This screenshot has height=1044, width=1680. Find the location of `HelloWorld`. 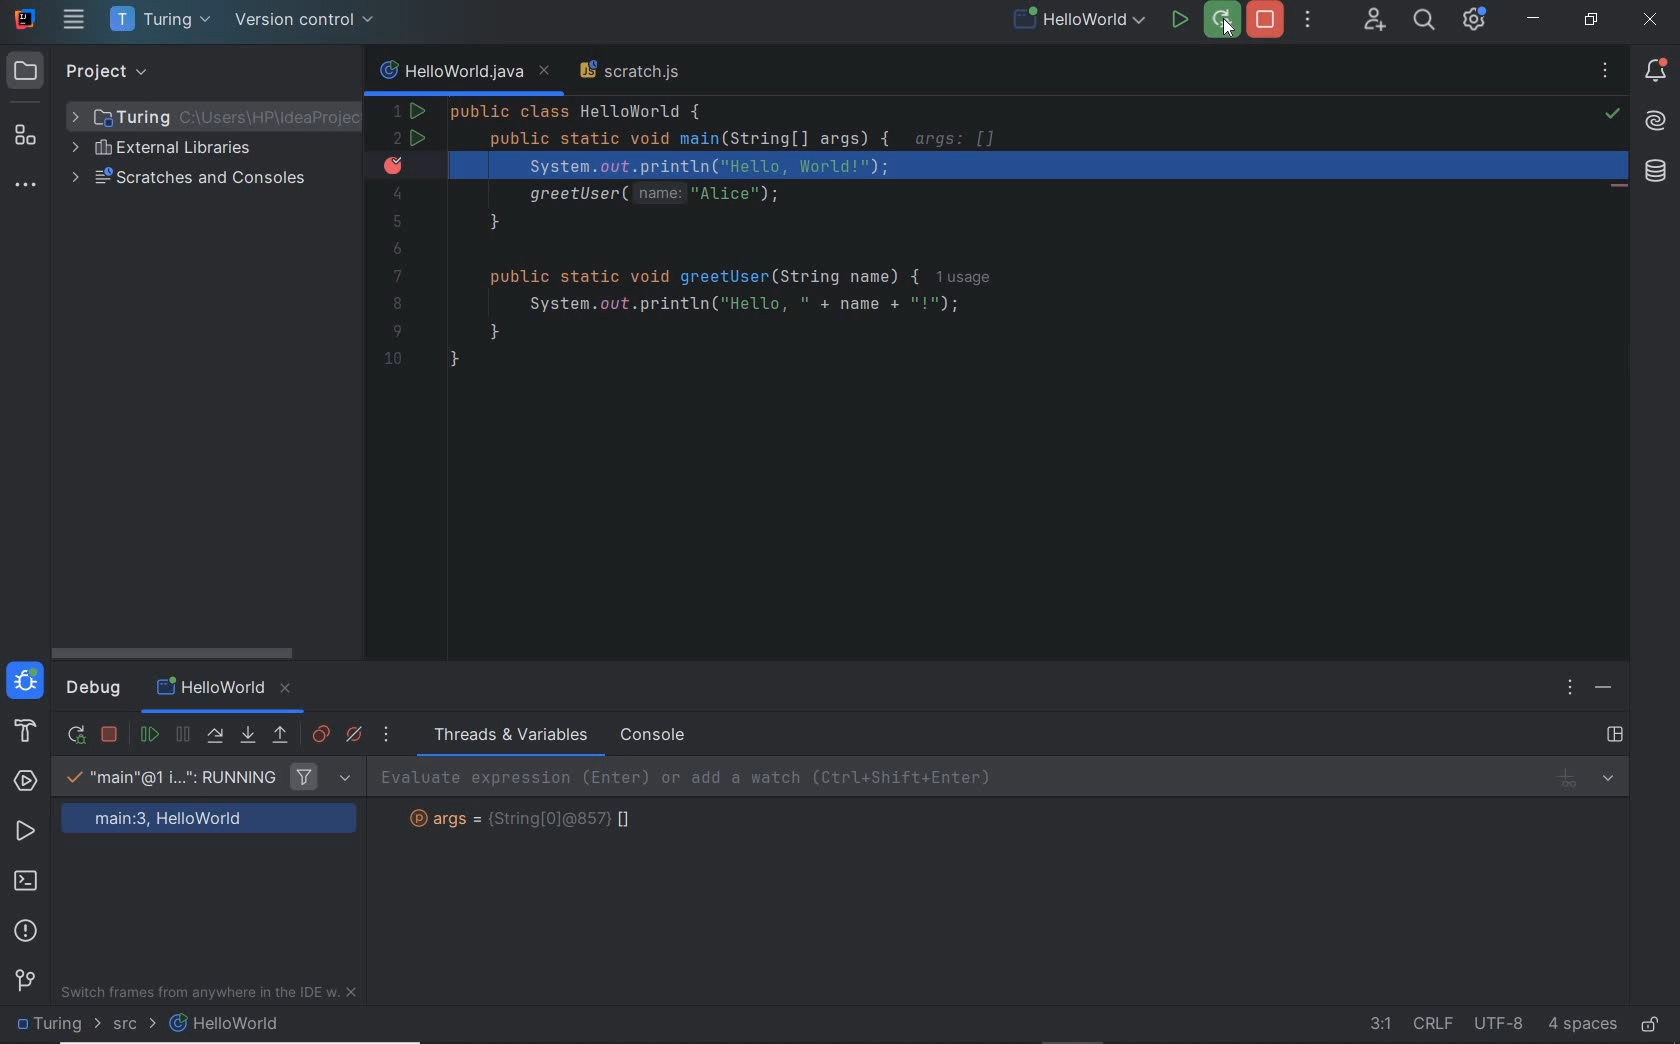

HelloWorld is located at coordinates (228, 691).